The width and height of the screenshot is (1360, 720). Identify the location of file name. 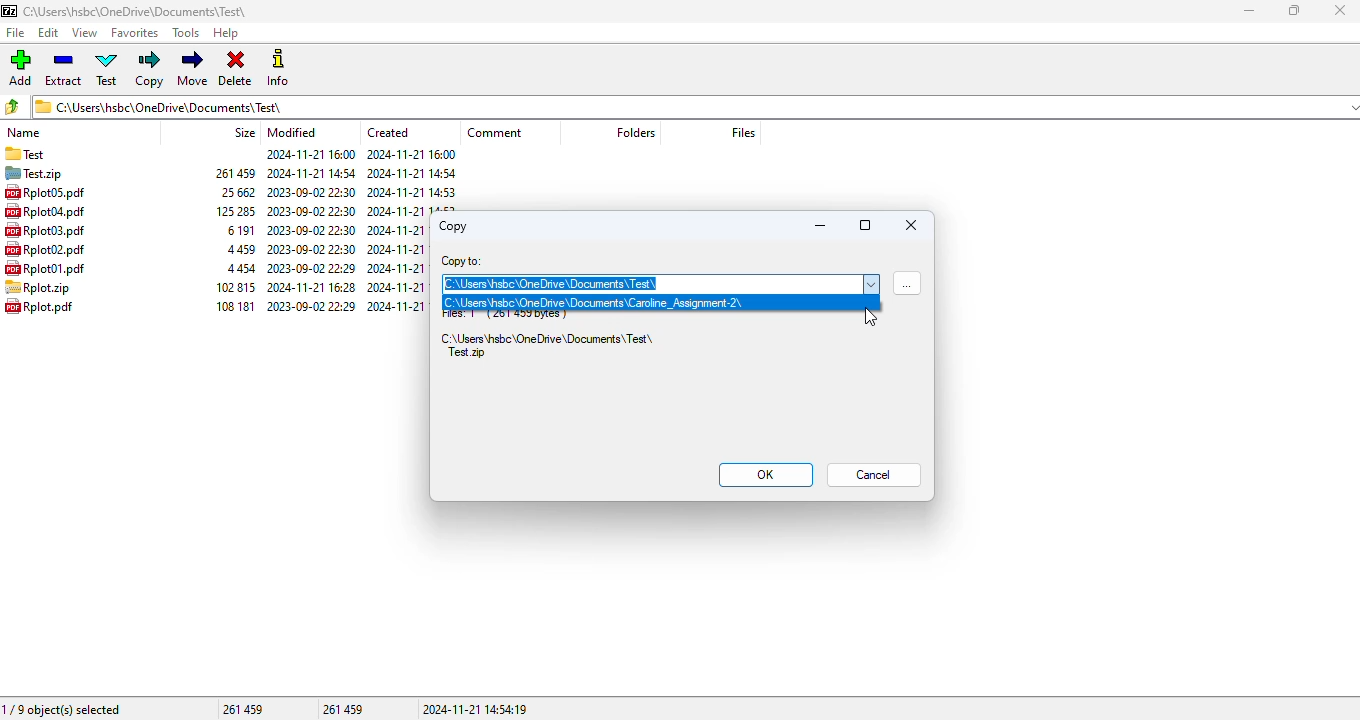
(44, 230).